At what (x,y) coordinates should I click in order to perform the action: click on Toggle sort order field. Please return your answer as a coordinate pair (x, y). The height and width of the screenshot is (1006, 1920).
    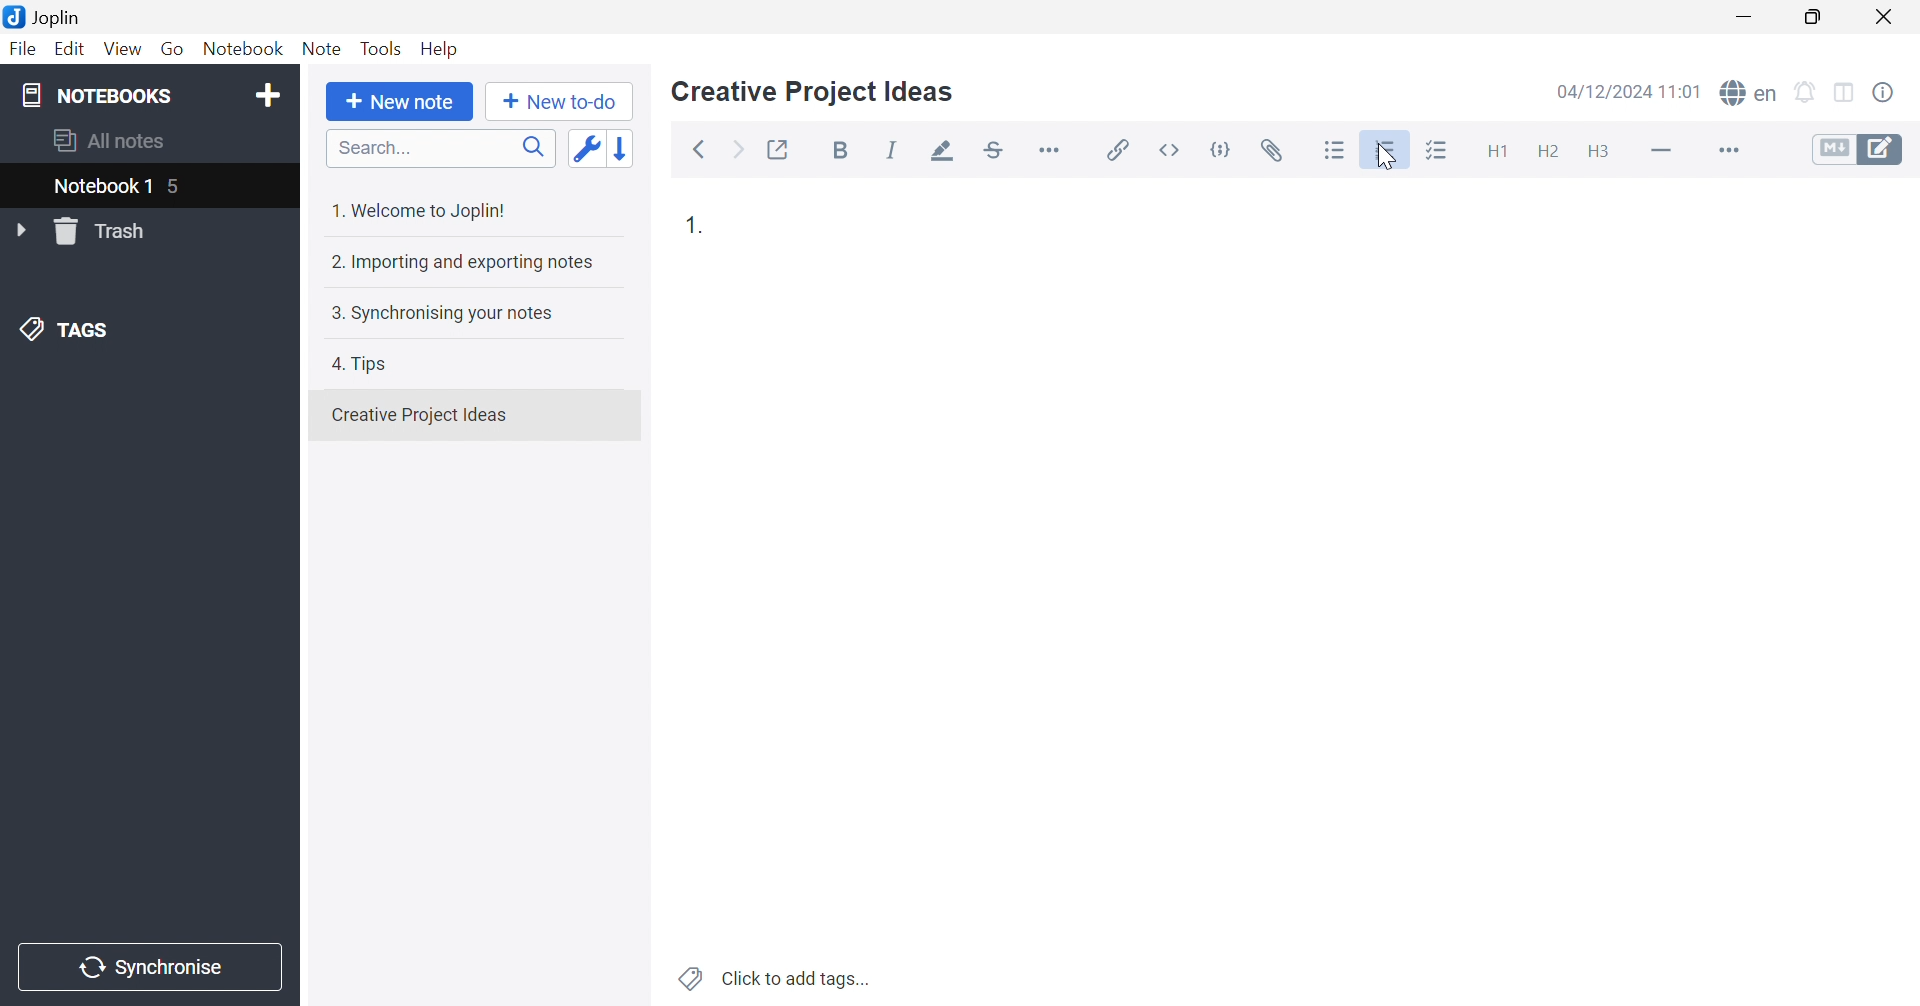
    Looking at the image, I should click on (587, 149).